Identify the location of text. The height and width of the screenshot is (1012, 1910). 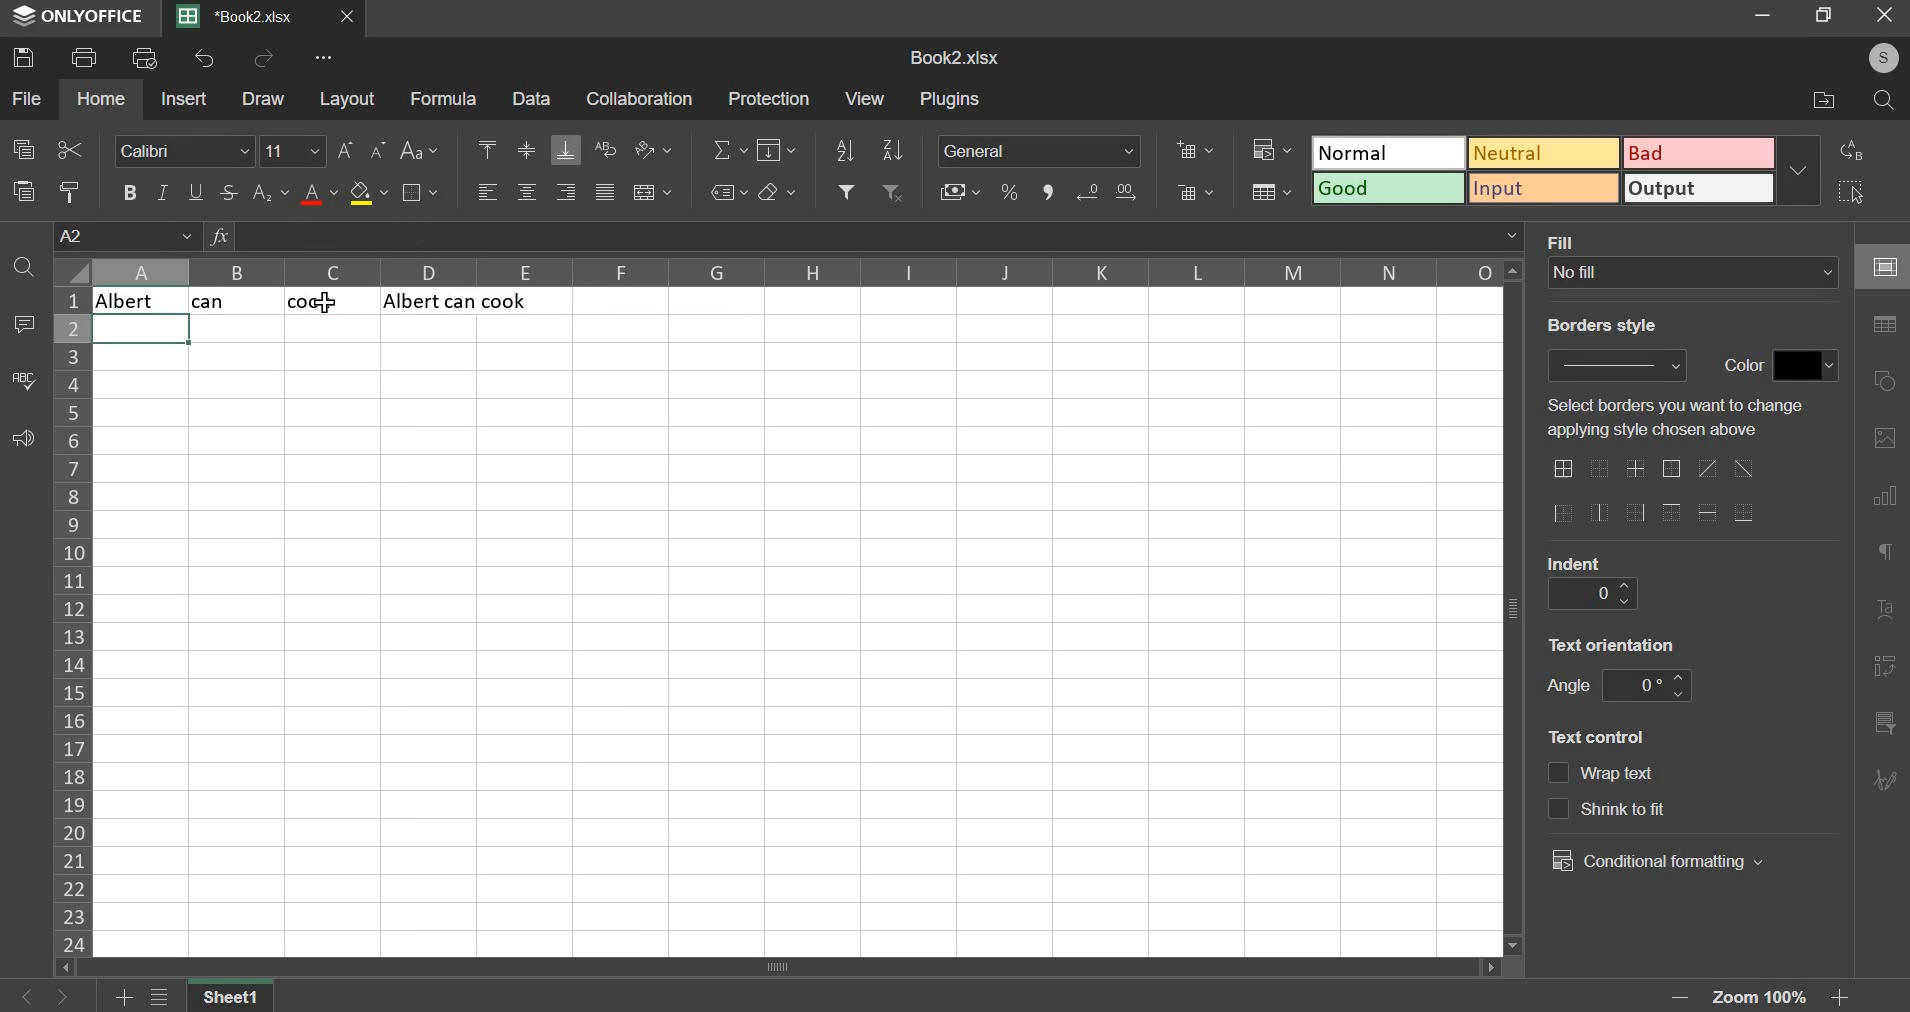
(1614, 643).